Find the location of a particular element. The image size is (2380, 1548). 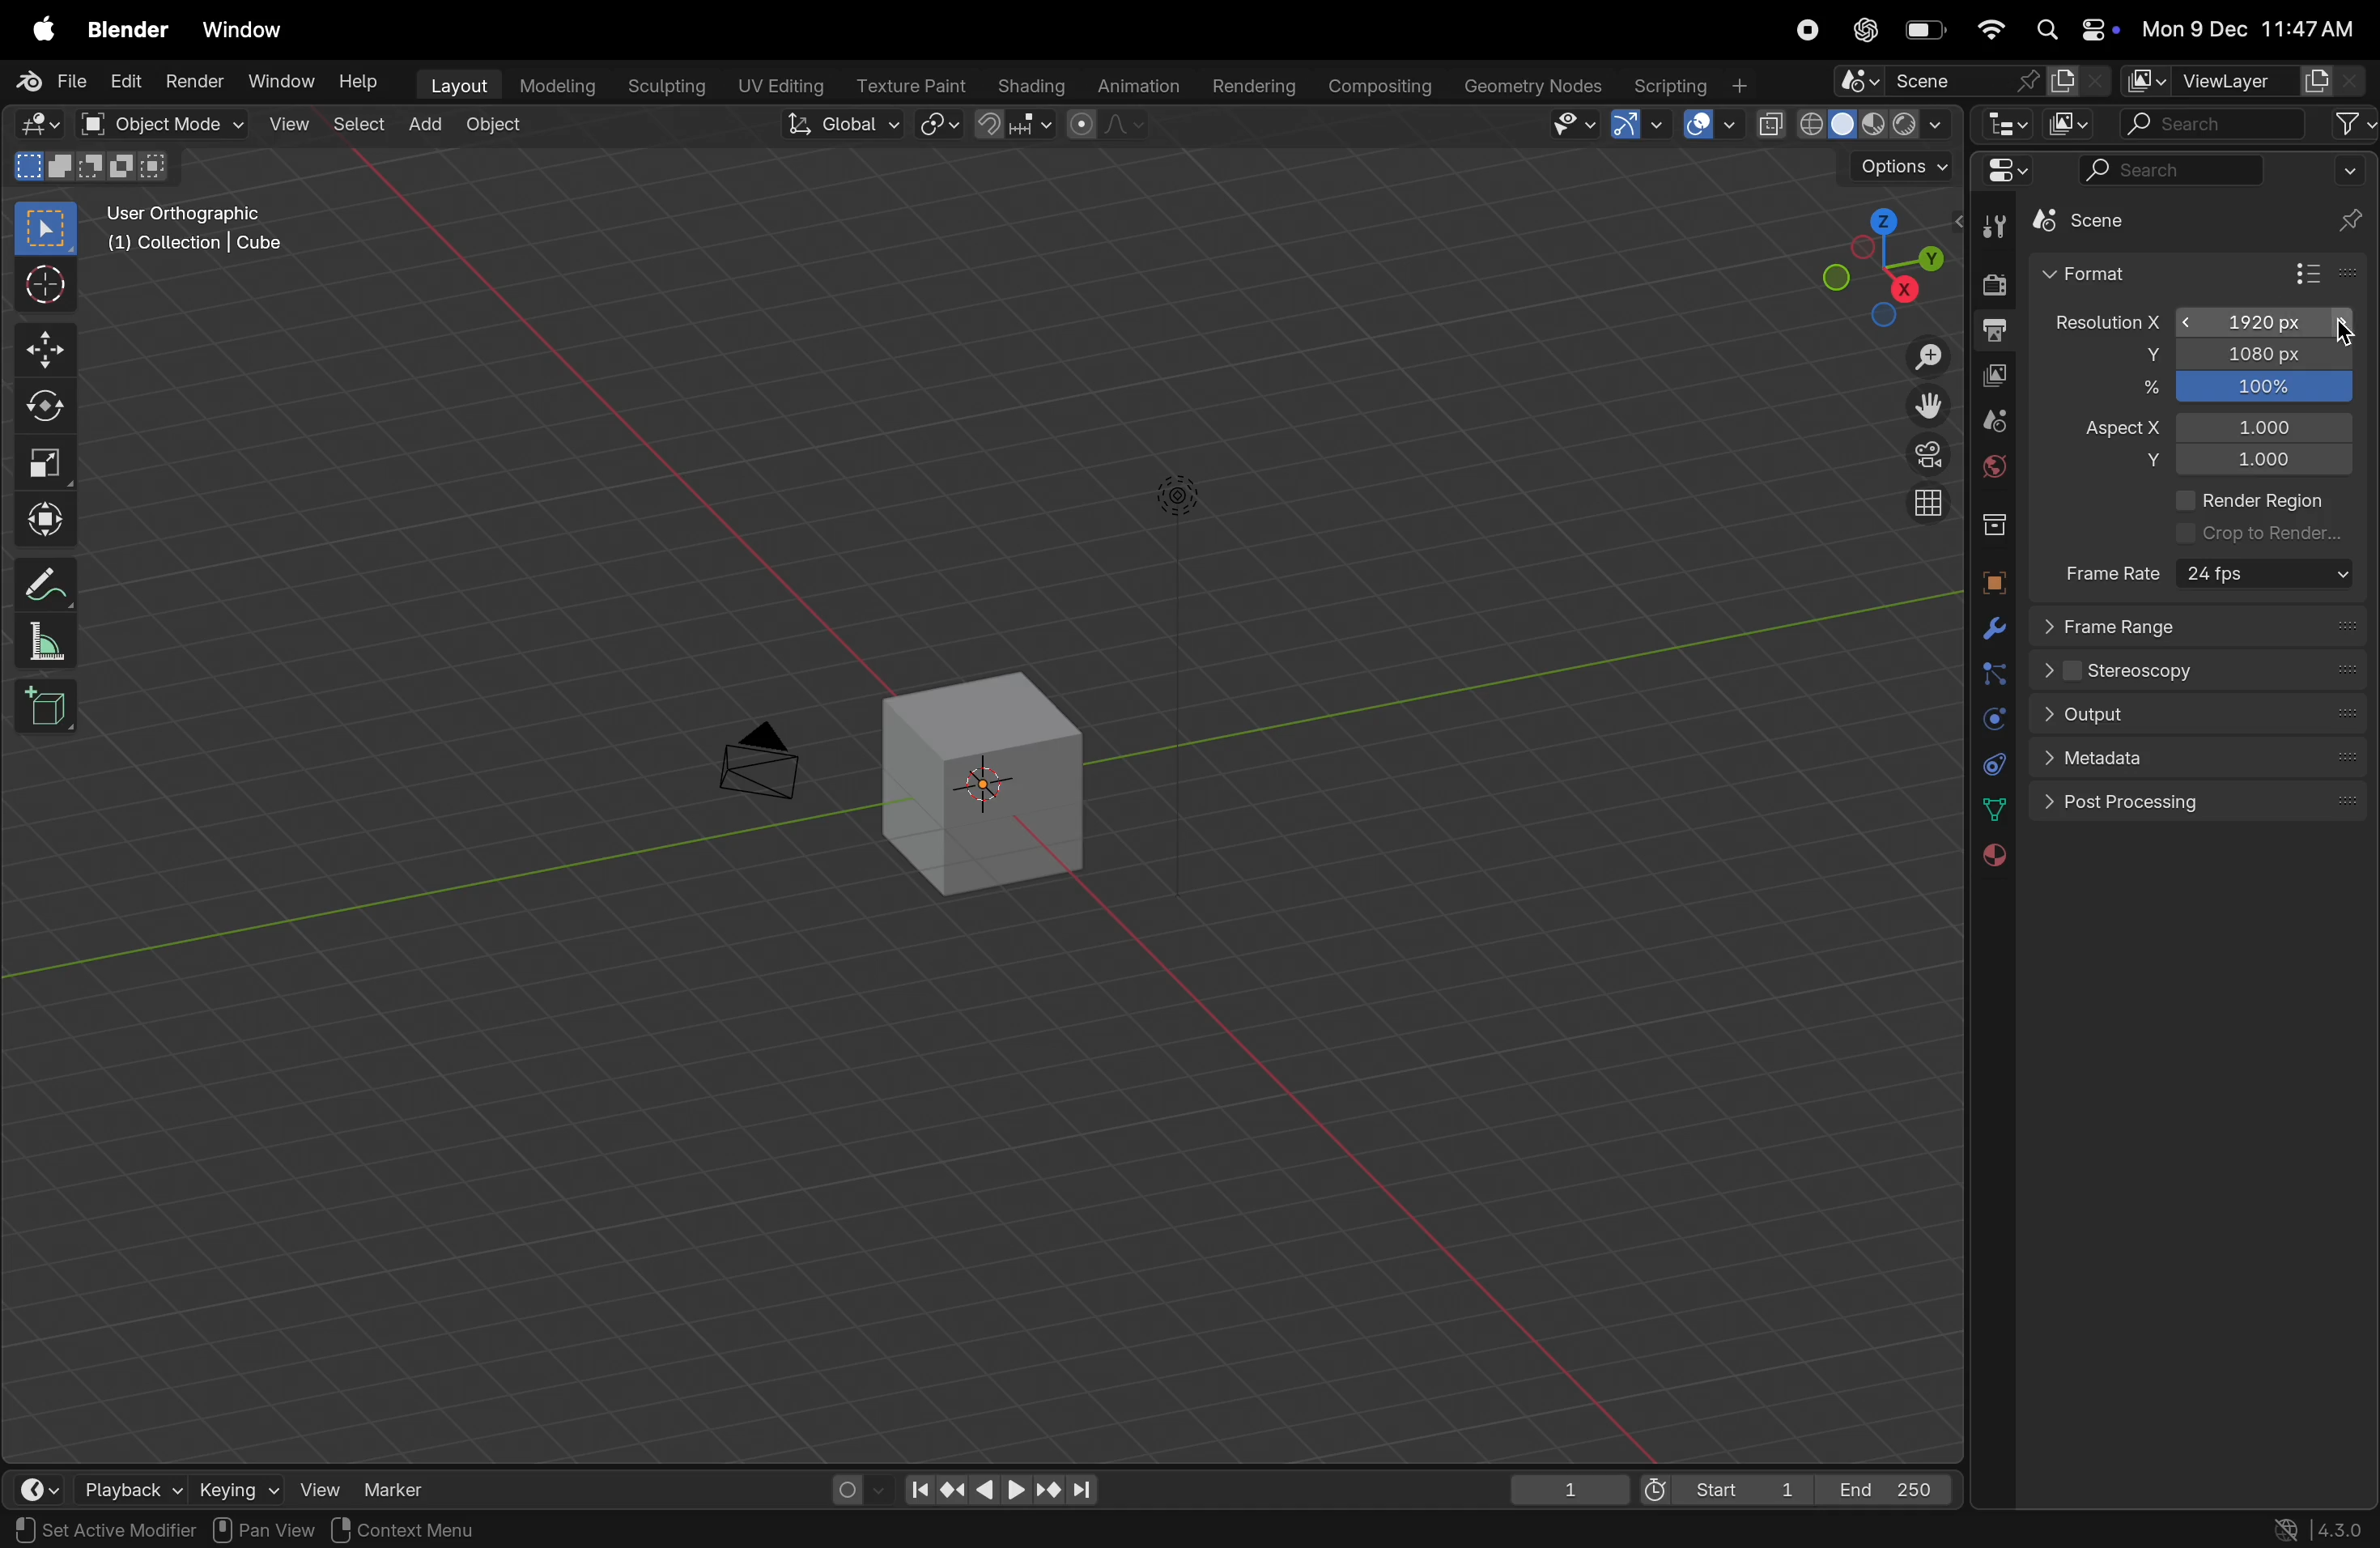

metadata is located at coordinates (2100, 762).